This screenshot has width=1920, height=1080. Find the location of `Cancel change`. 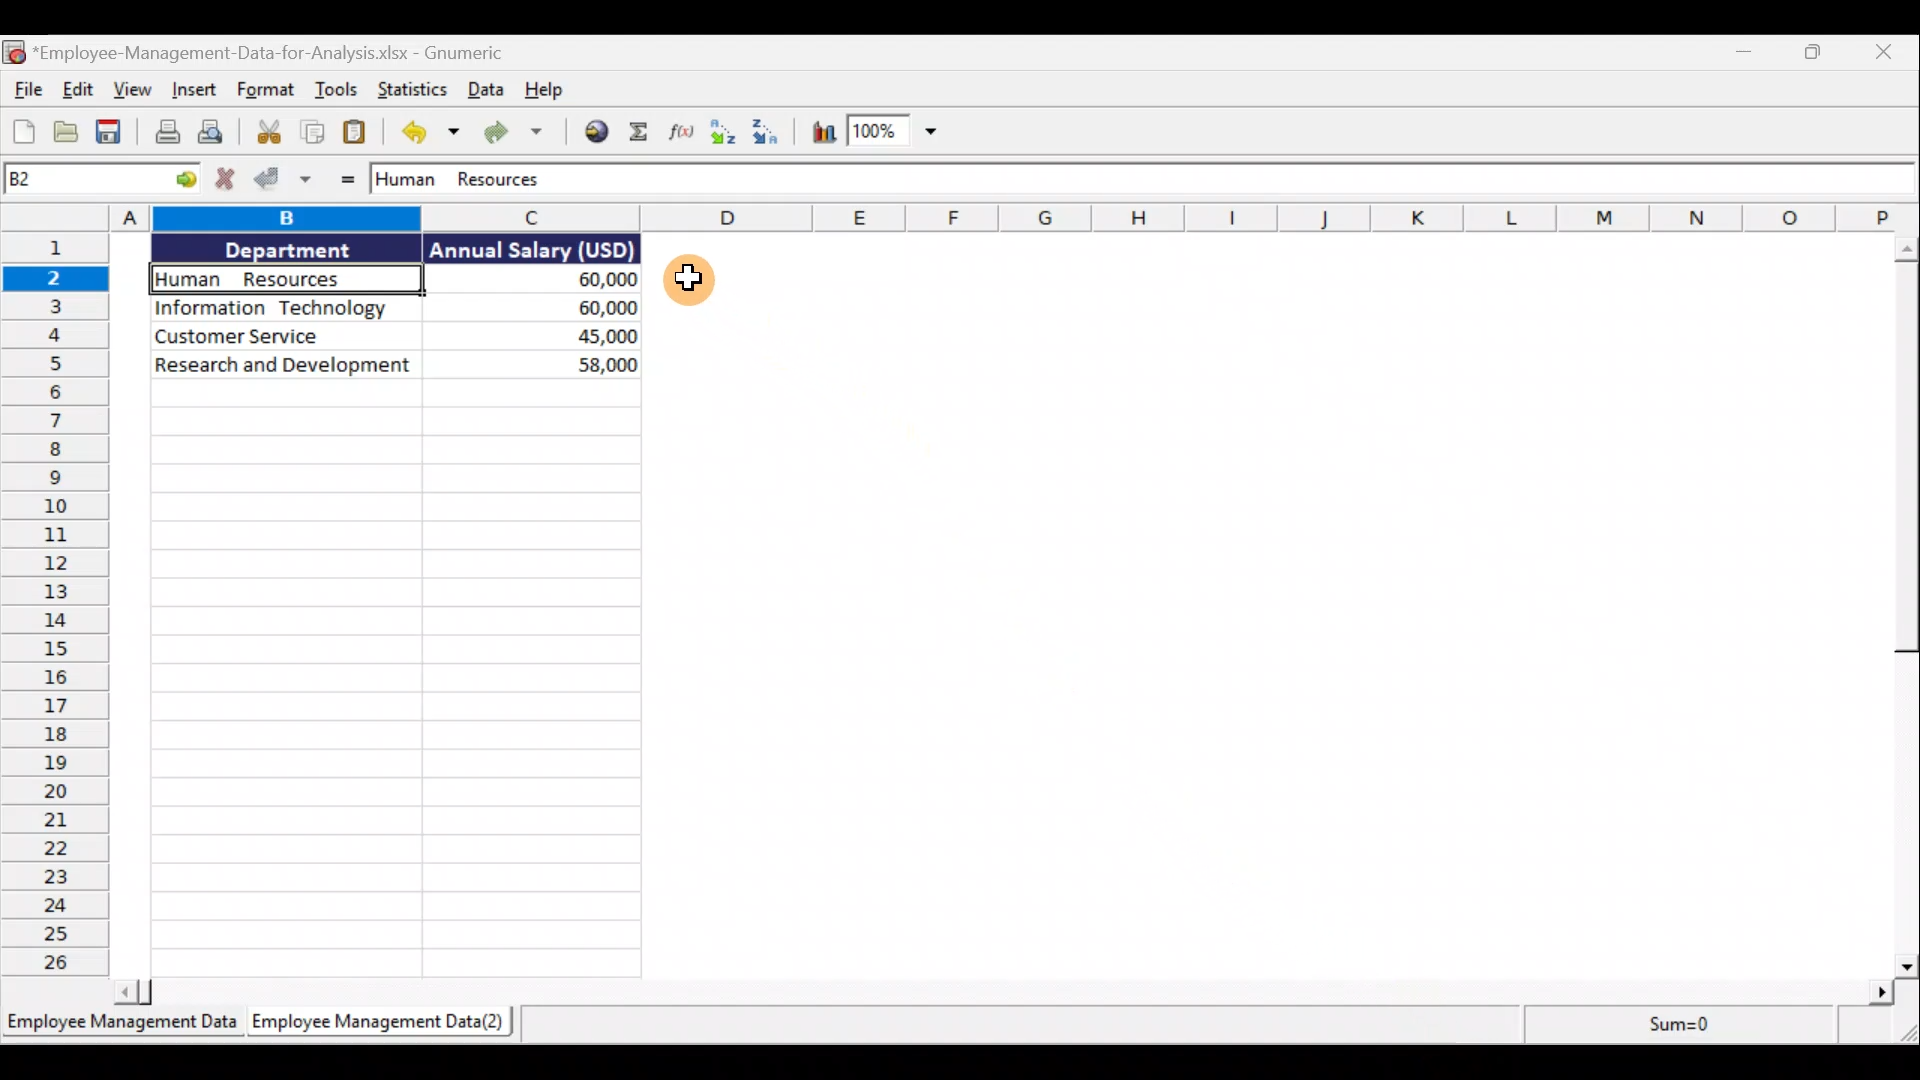

Cancel change is located at coordinates (231, 181).